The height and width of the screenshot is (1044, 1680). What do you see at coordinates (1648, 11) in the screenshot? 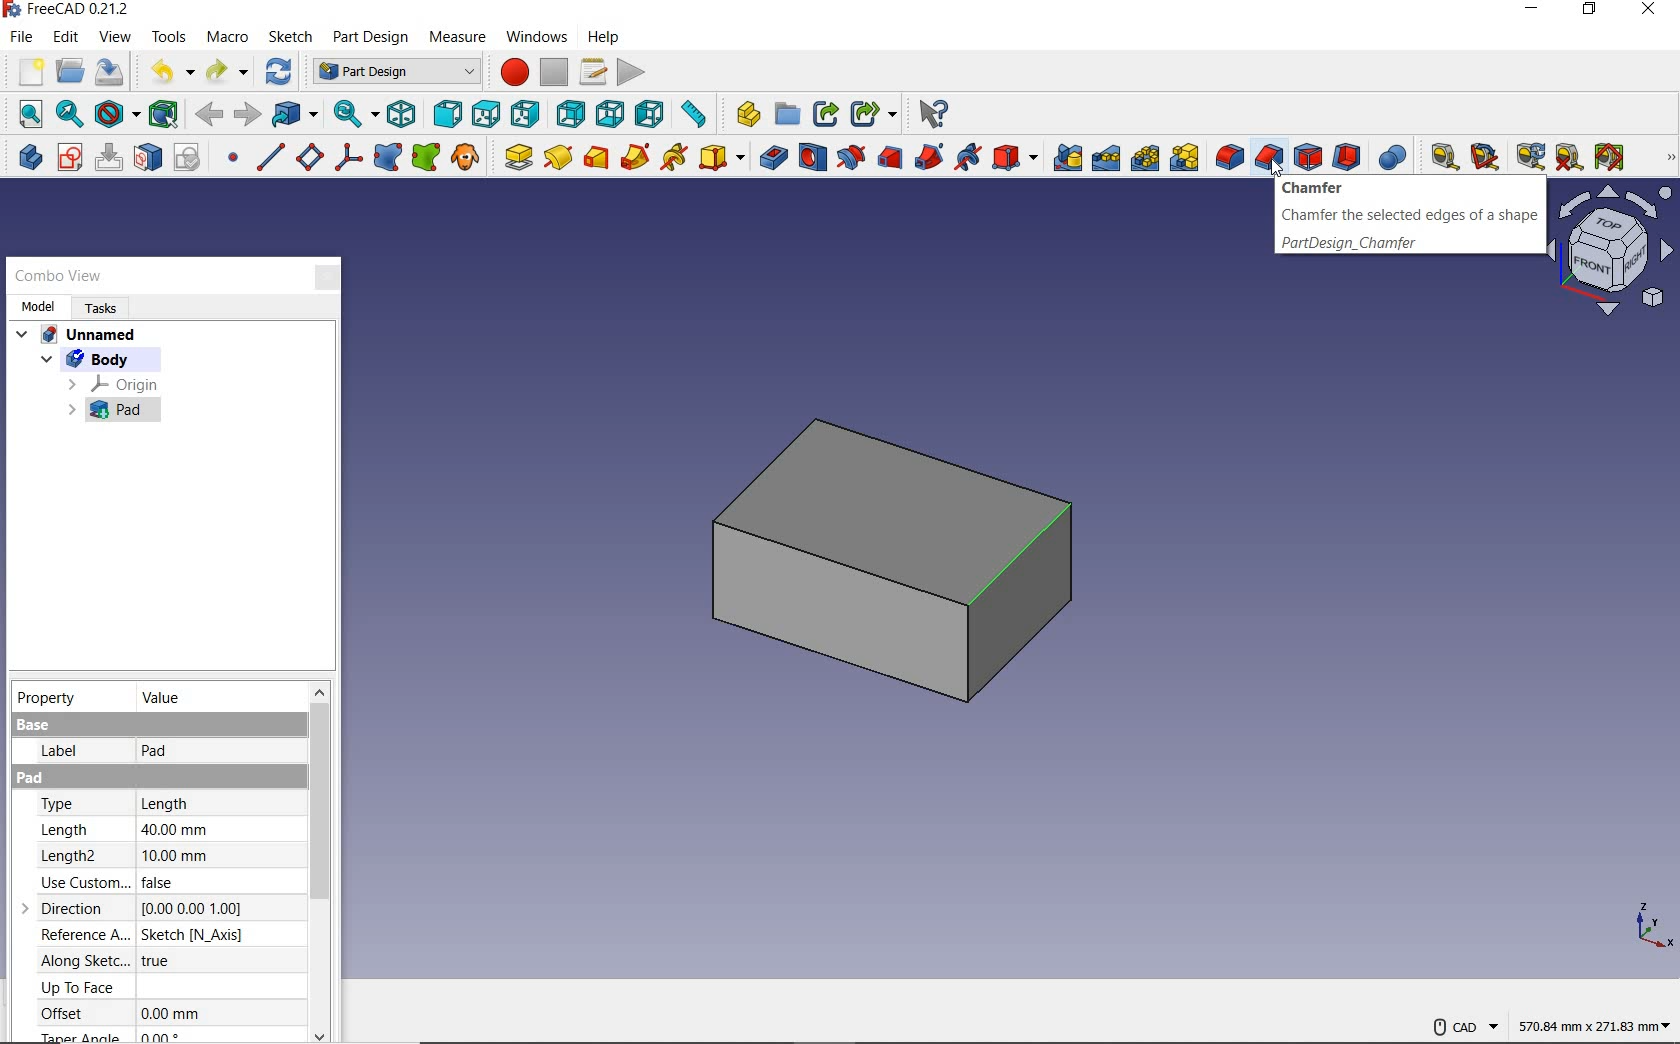
I see `close` at bounding box center [1648, 11].